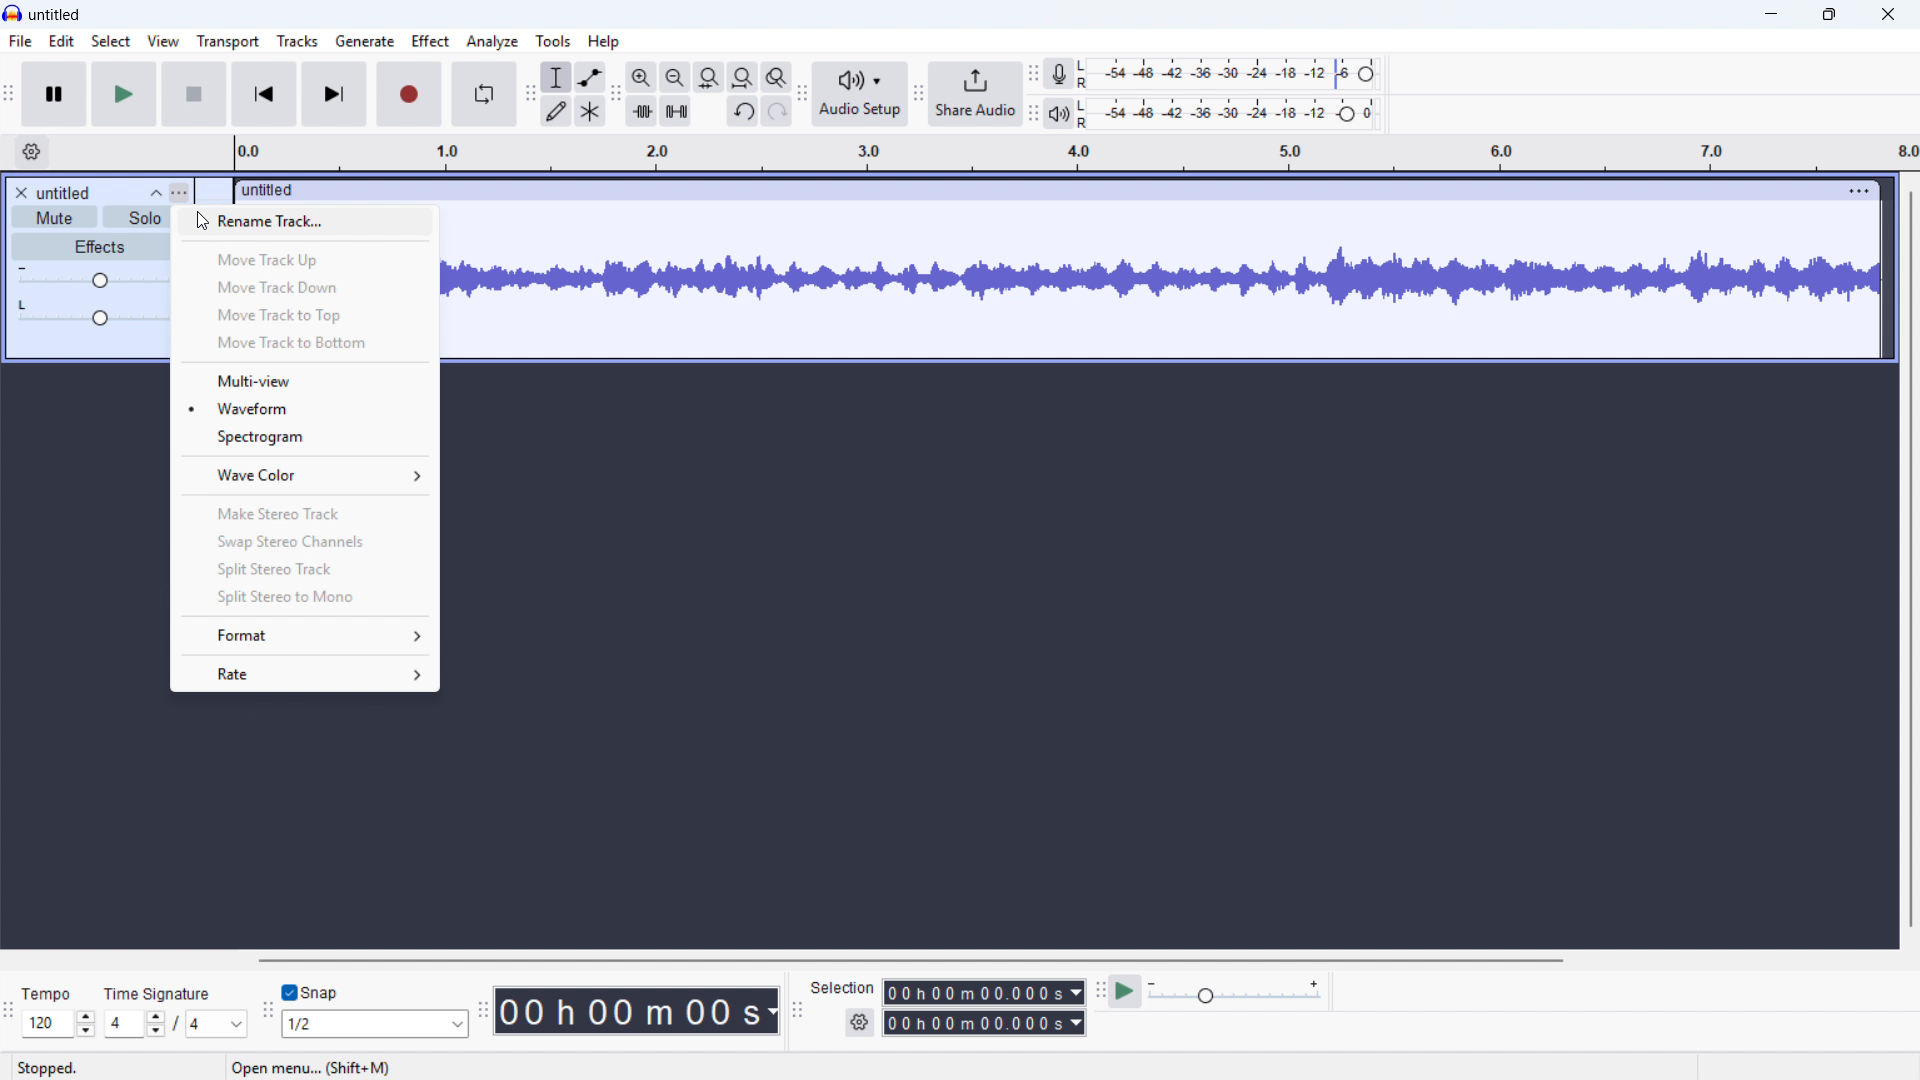 Image resolution: width=1920 pixels, height=1080 pixels. Describe the element at coordinates (21, 43) in the screenshot. I see `file ` at that location.